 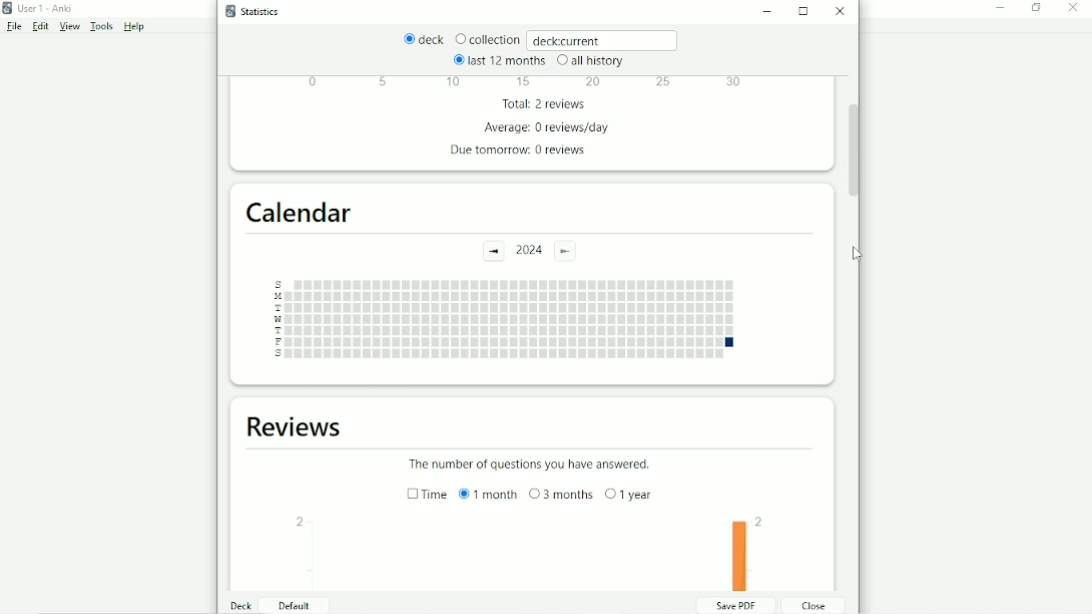 What do you see at coordinates (771, 13) in the screenshot?
I see `Minimize` at bounding box center [771, 13].